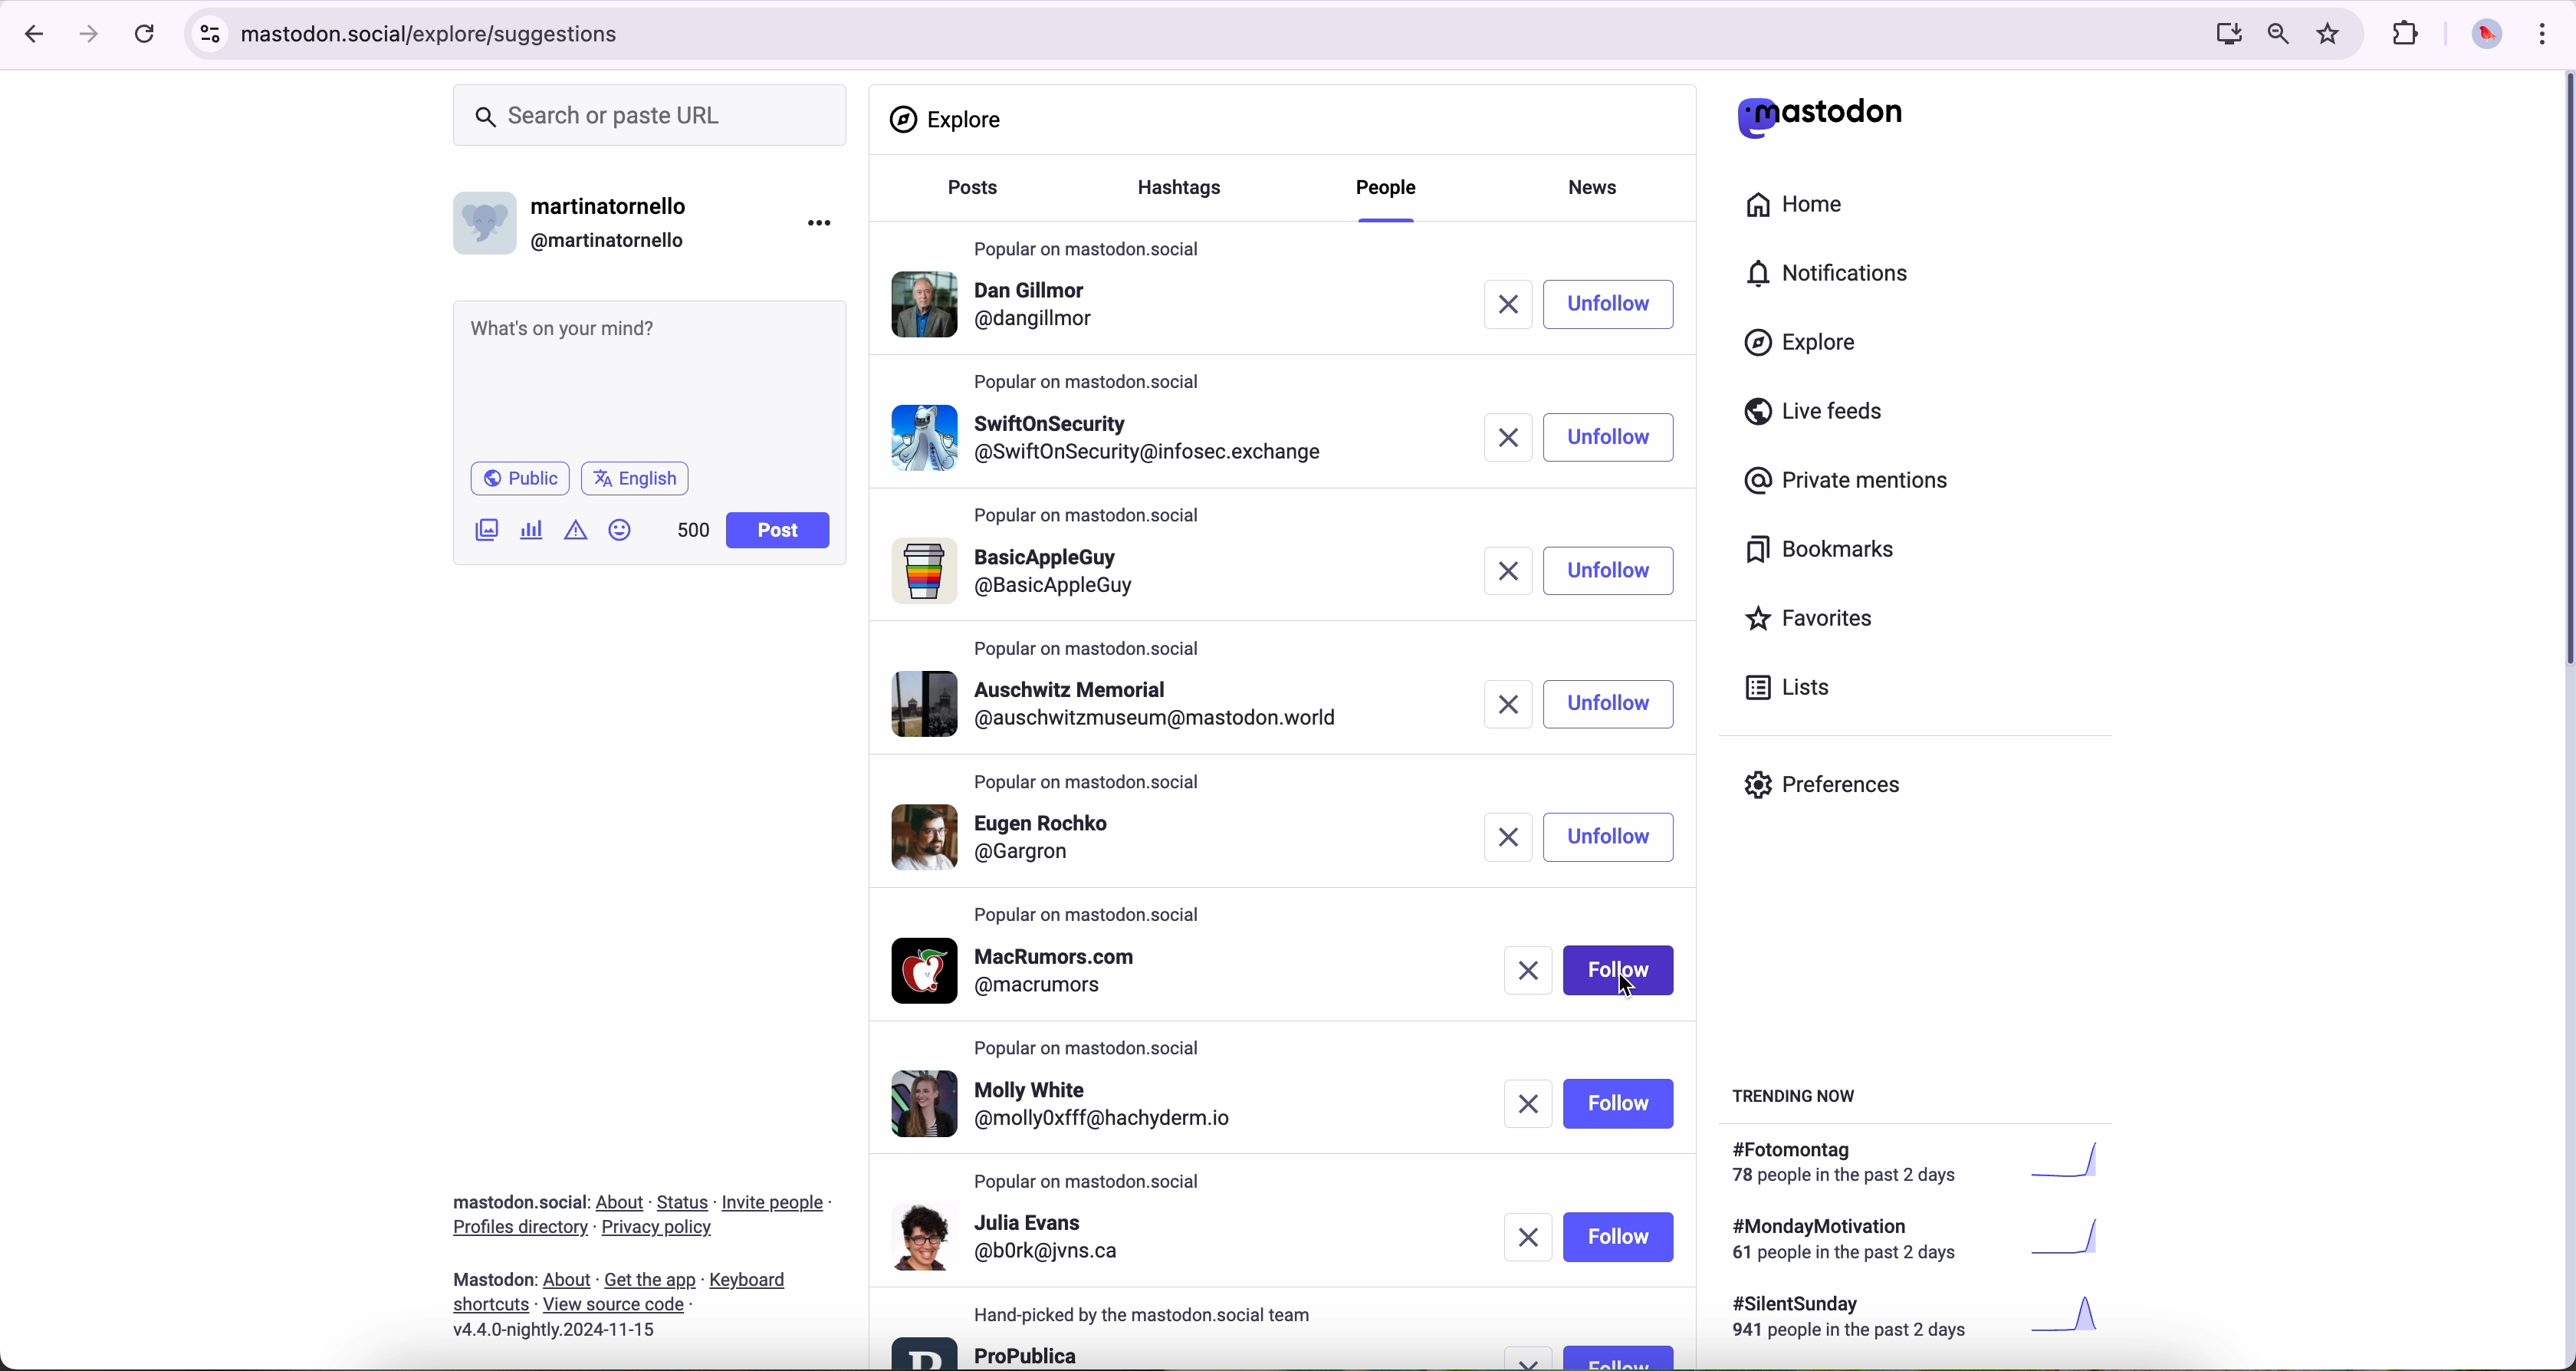 This screenshot has width=2576, height=1371. I want to click on popular on mastodon.social, so click(1090, 917).